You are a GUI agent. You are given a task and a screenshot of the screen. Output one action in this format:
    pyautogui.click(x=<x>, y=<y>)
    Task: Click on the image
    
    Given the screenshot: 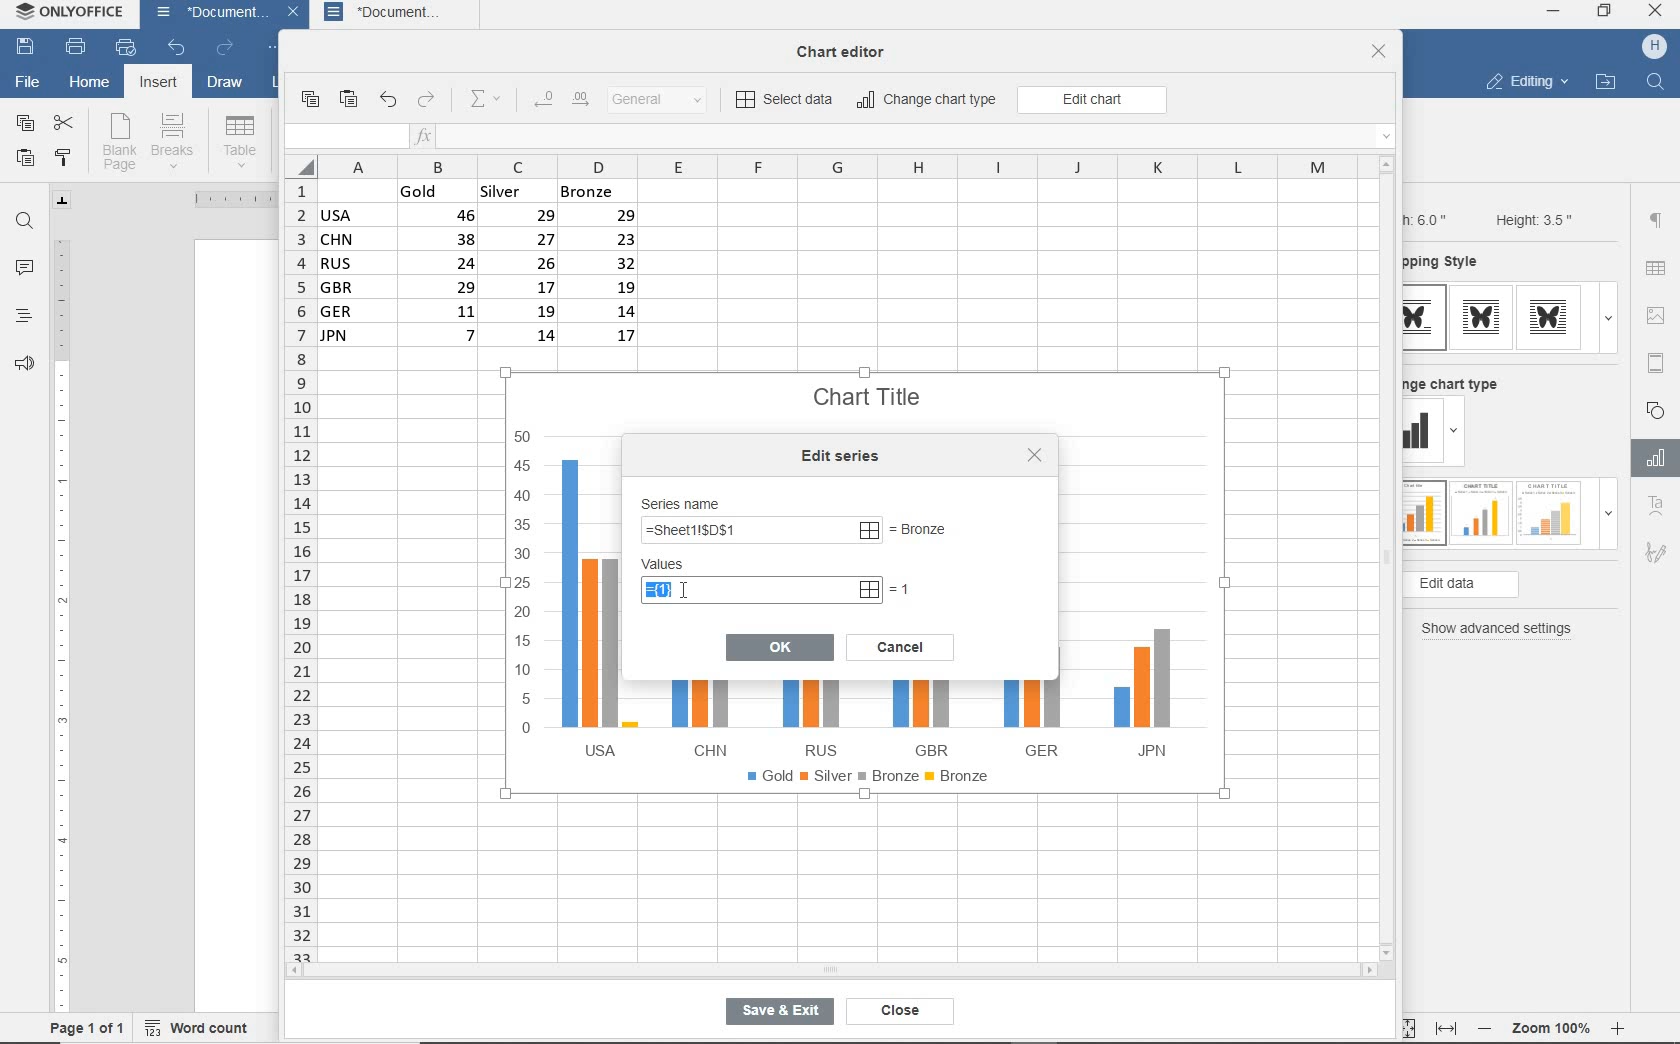 What is the action you would take?
    pyautogui.click(x=1659, y=315)
    